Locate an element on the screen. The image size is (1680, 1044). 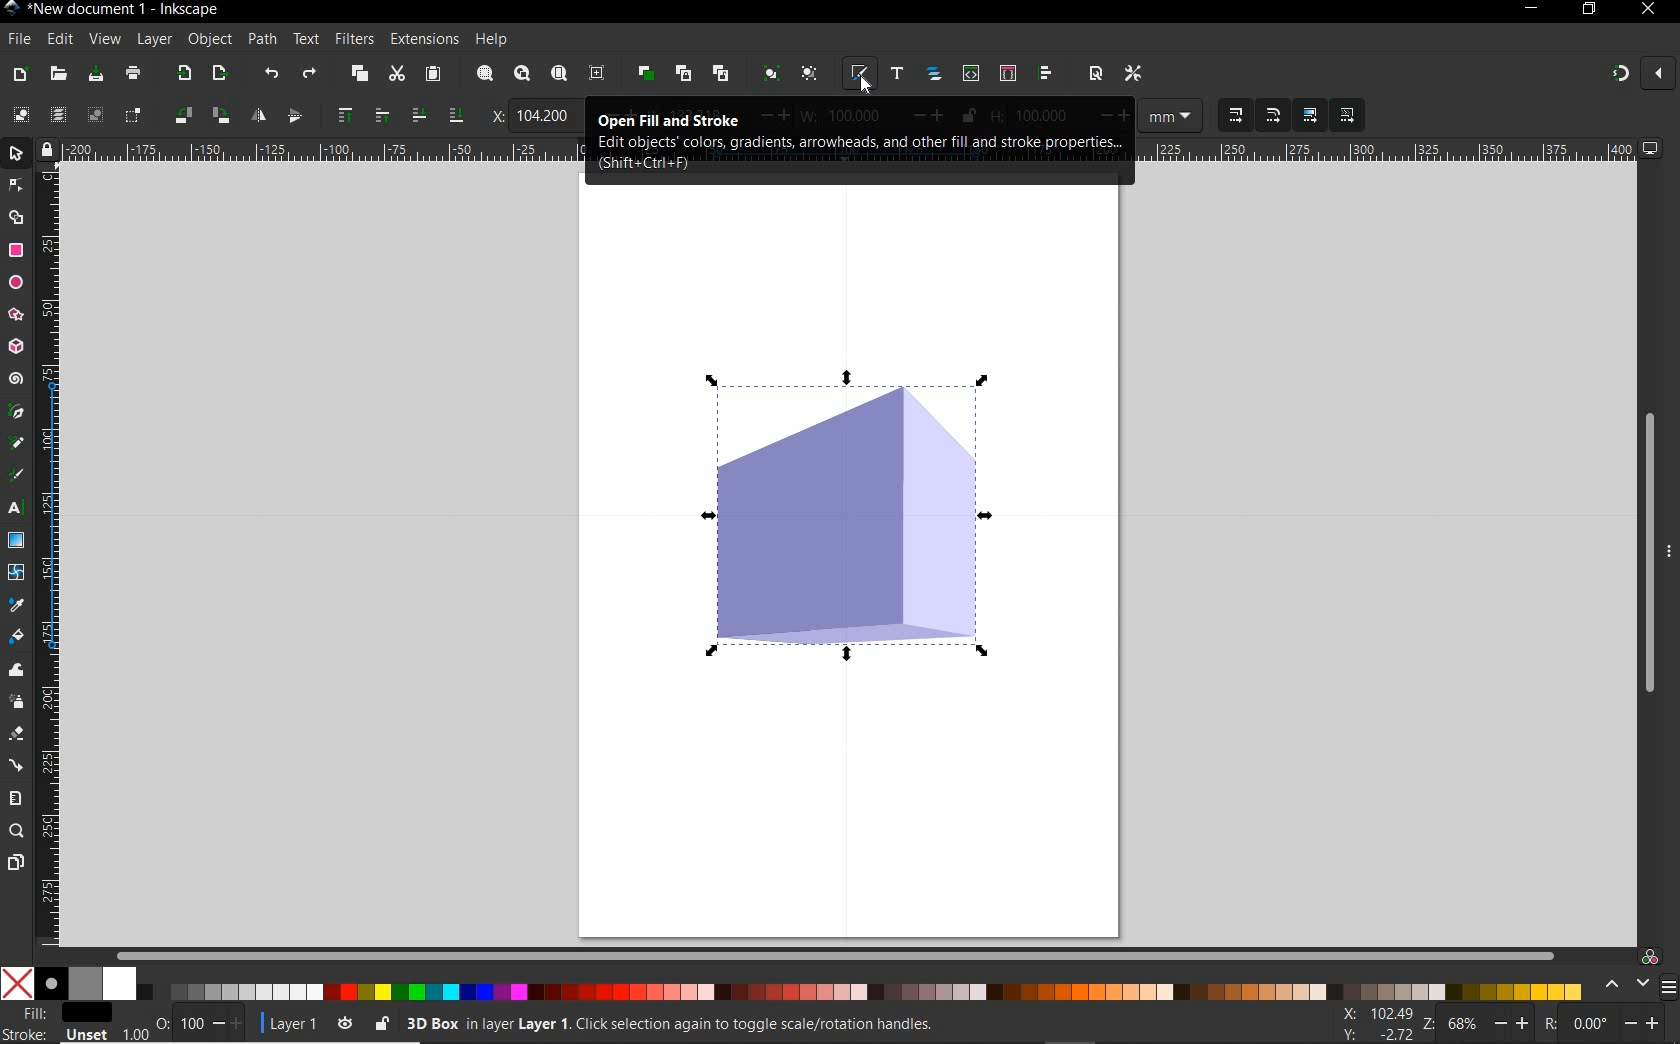
CLOSE is located at coordinates (1646, 15).